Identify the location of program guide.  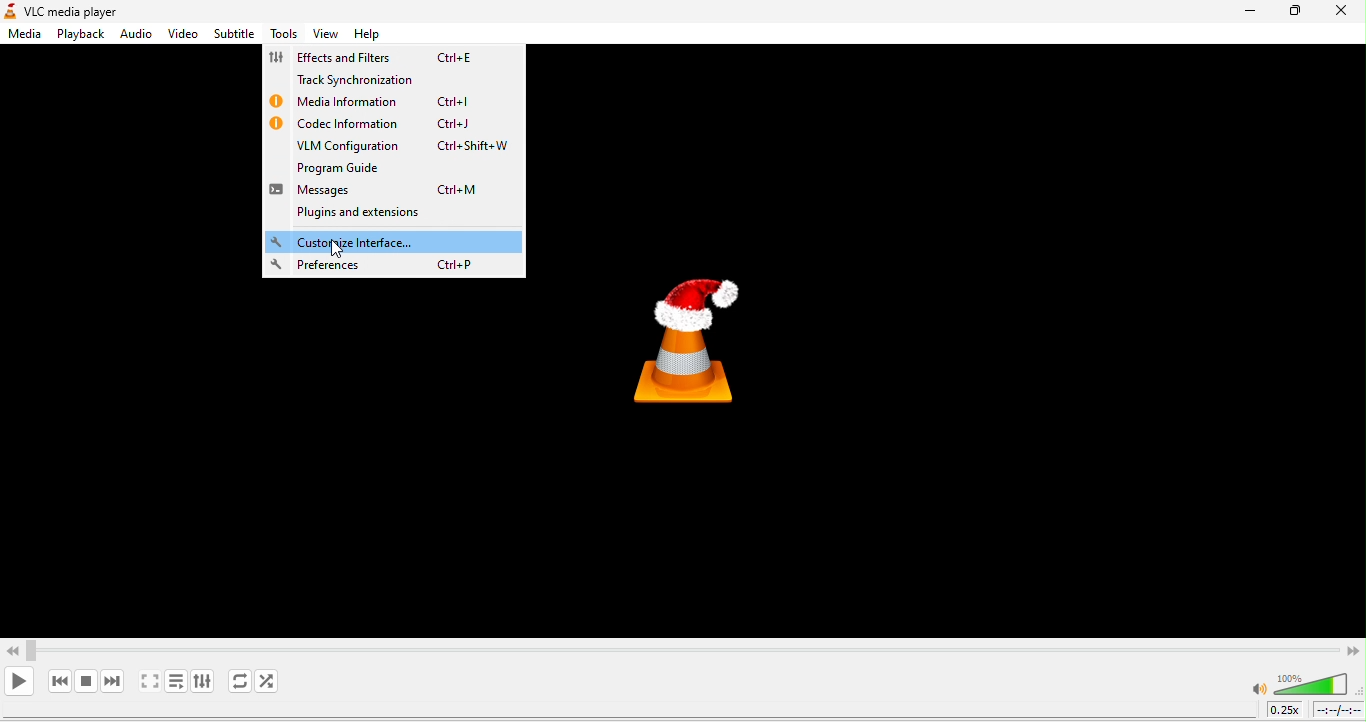
(362, 171).